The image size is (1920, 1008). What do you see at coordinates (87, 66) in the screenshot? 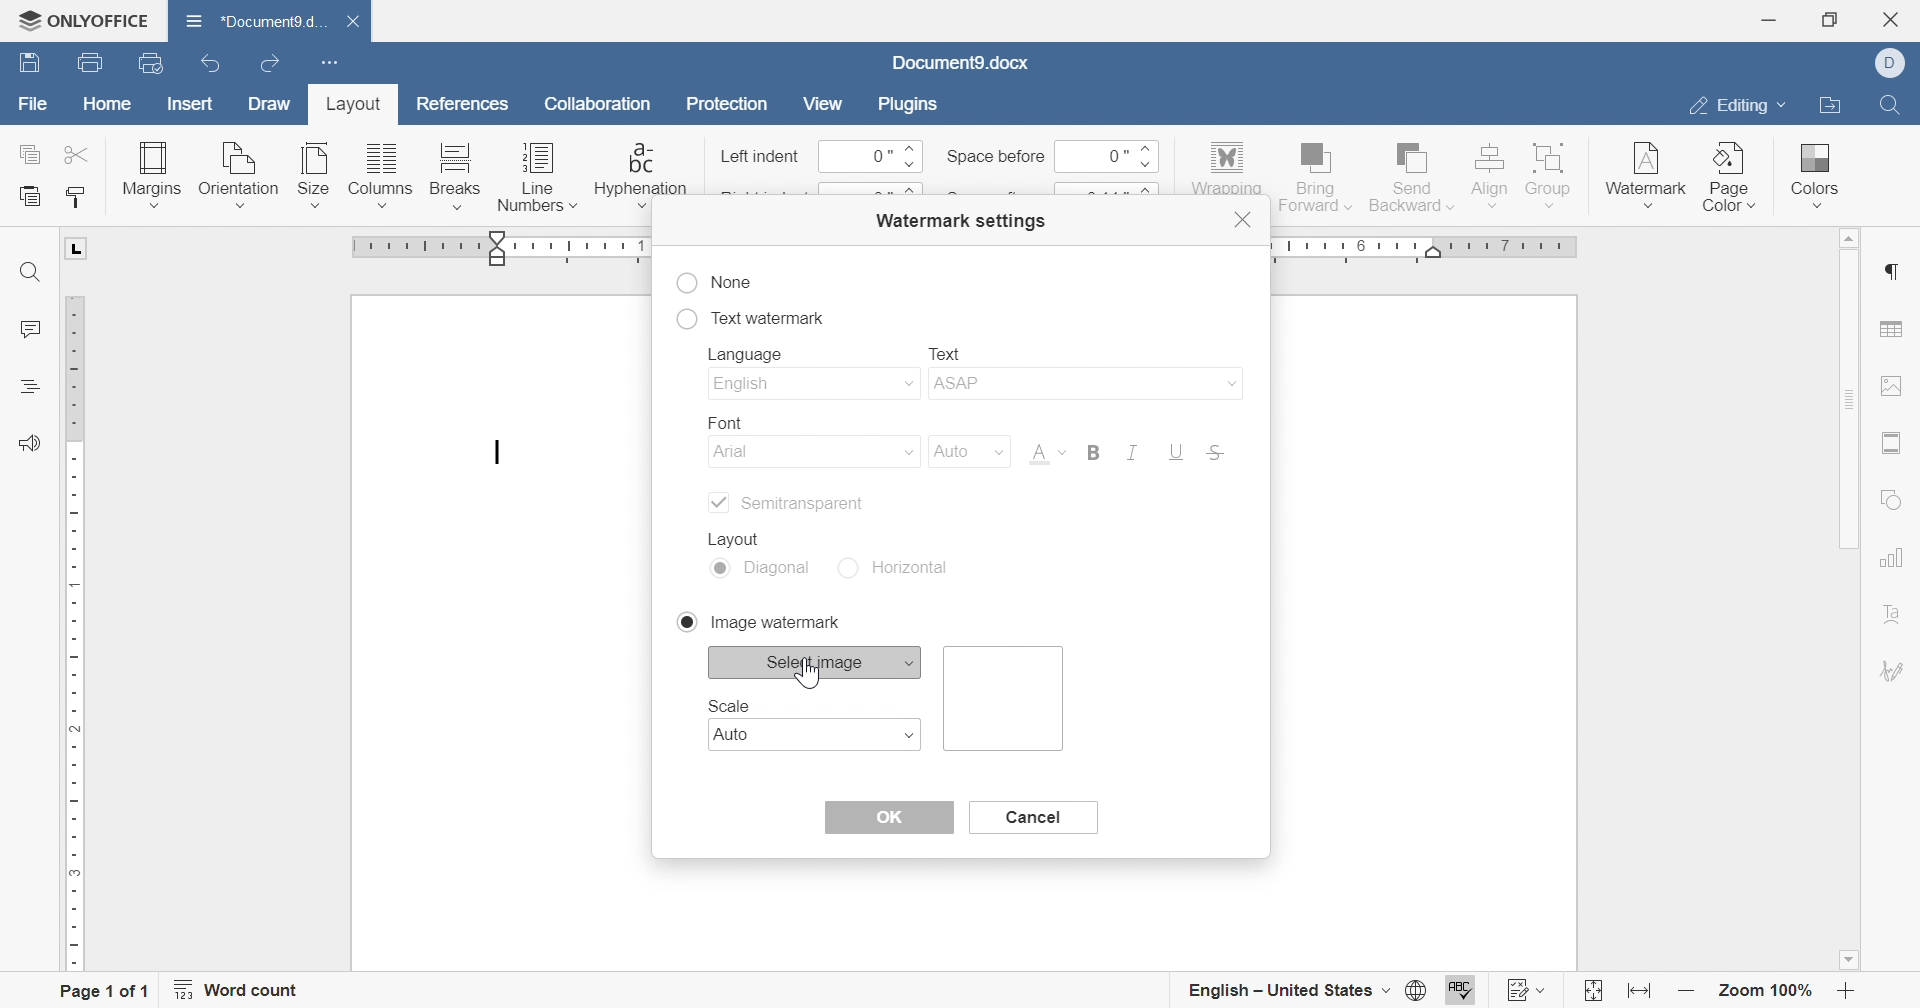
I see `print` at bounding box center [87, 66].